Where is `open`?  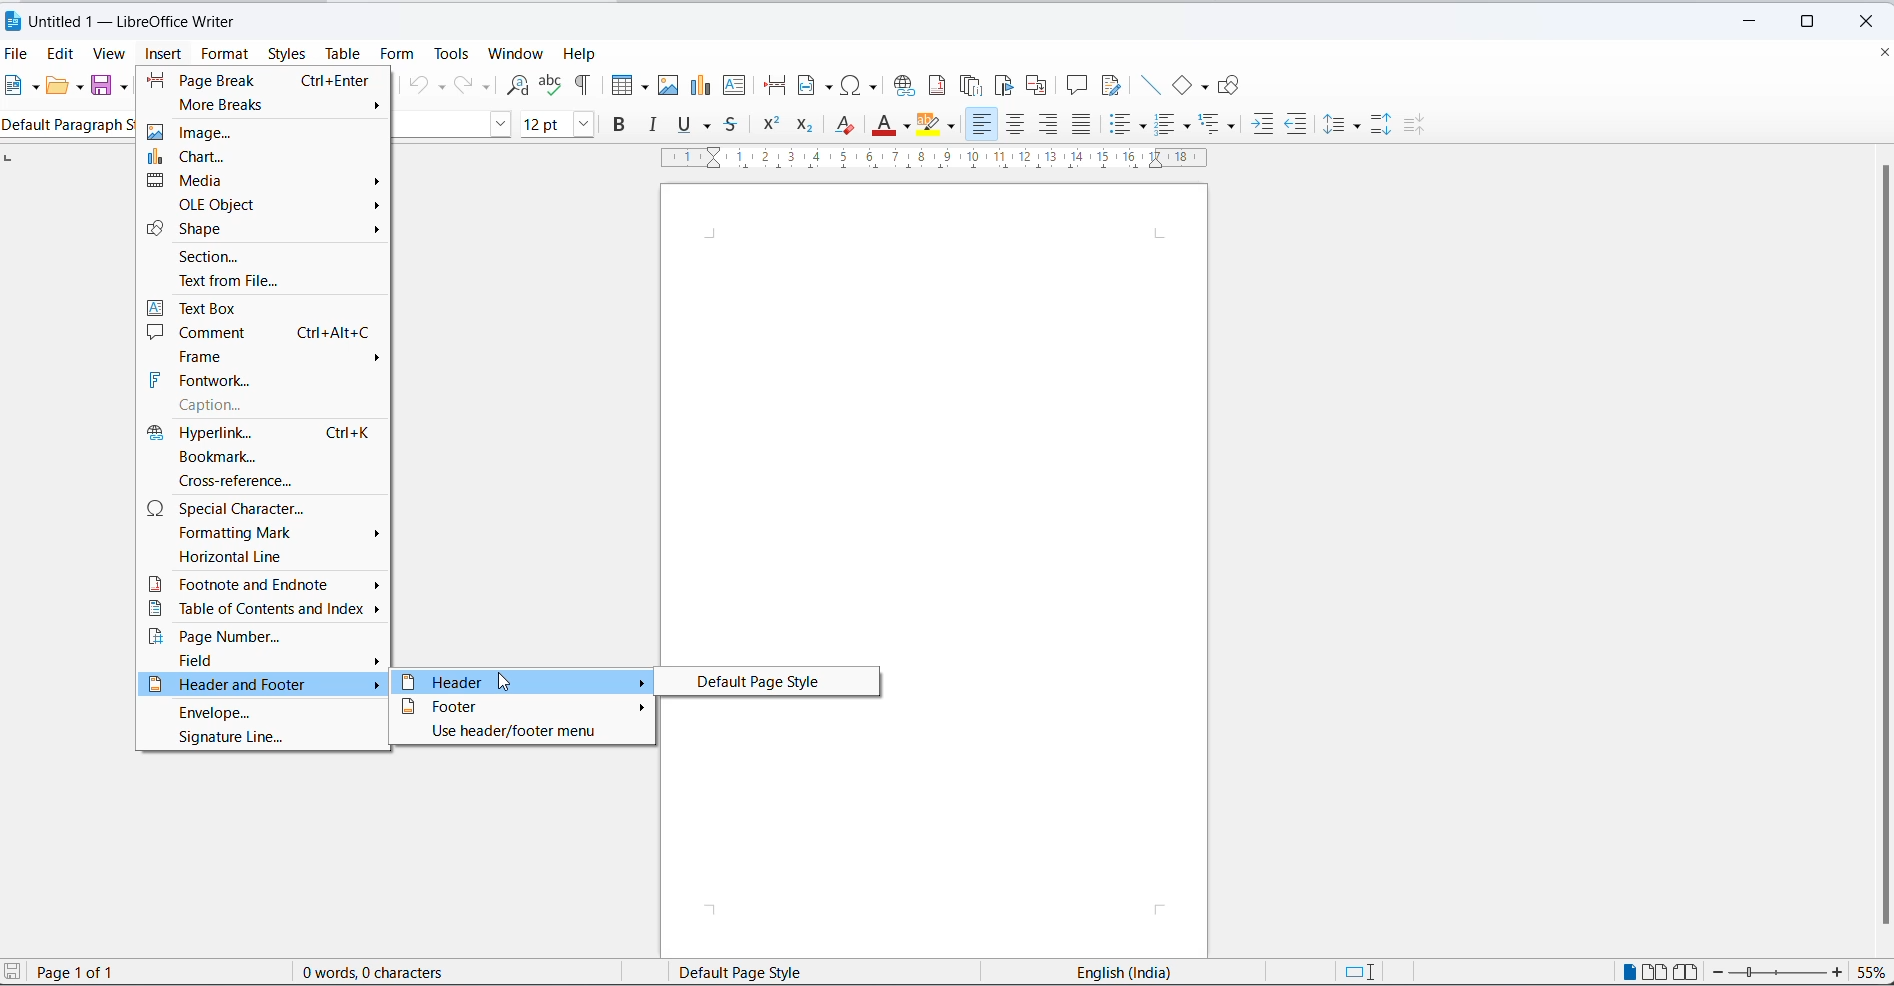 open is located at coordinates (56, 87).